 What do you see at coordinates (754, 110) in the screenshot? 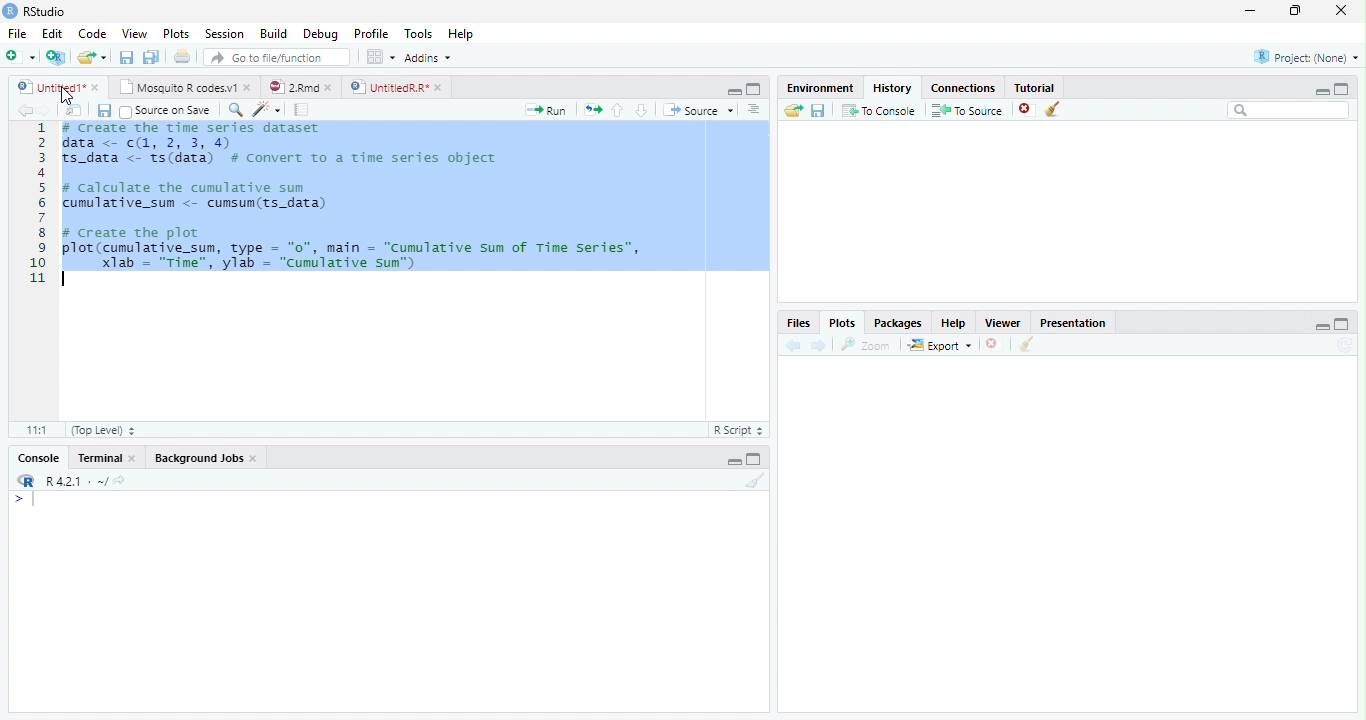
I see `Alignment` at bounding box center [754, 110].